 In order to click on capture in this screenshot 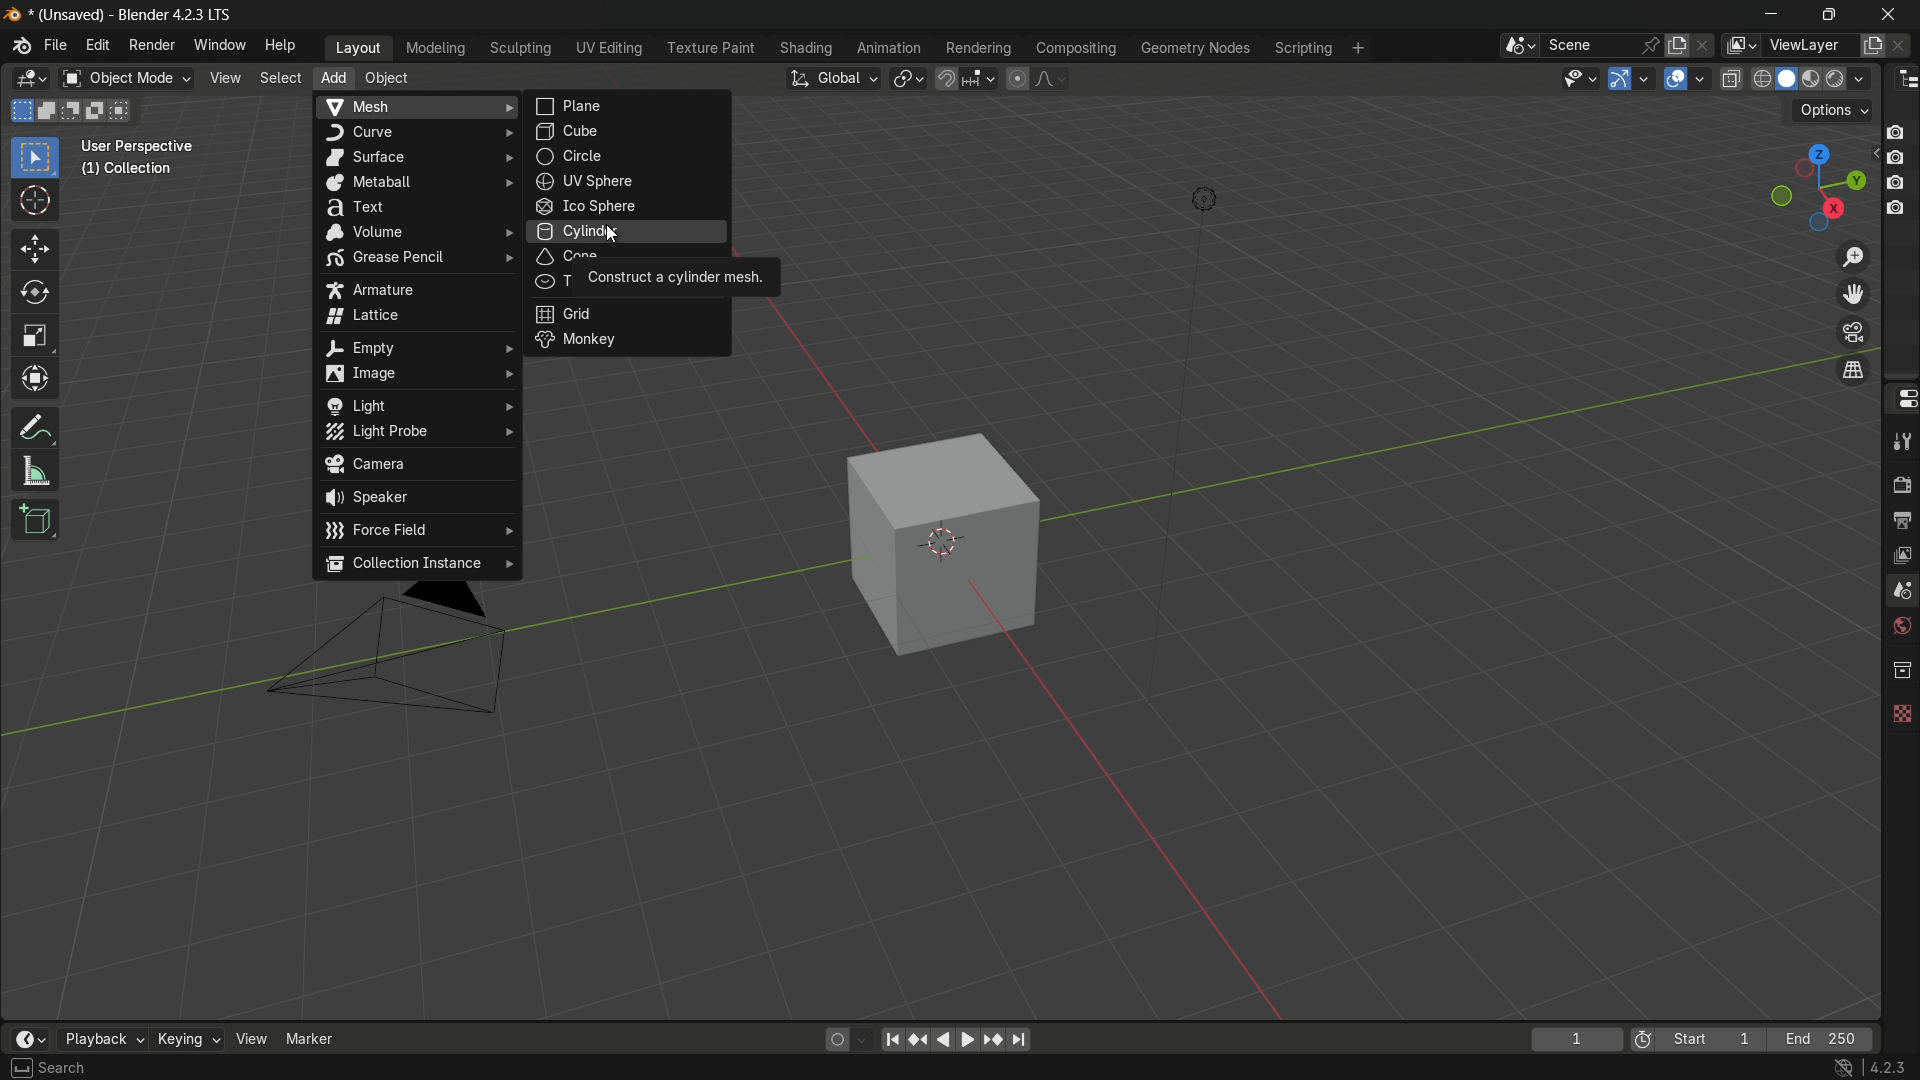, I will do `click(1901, 131)`.